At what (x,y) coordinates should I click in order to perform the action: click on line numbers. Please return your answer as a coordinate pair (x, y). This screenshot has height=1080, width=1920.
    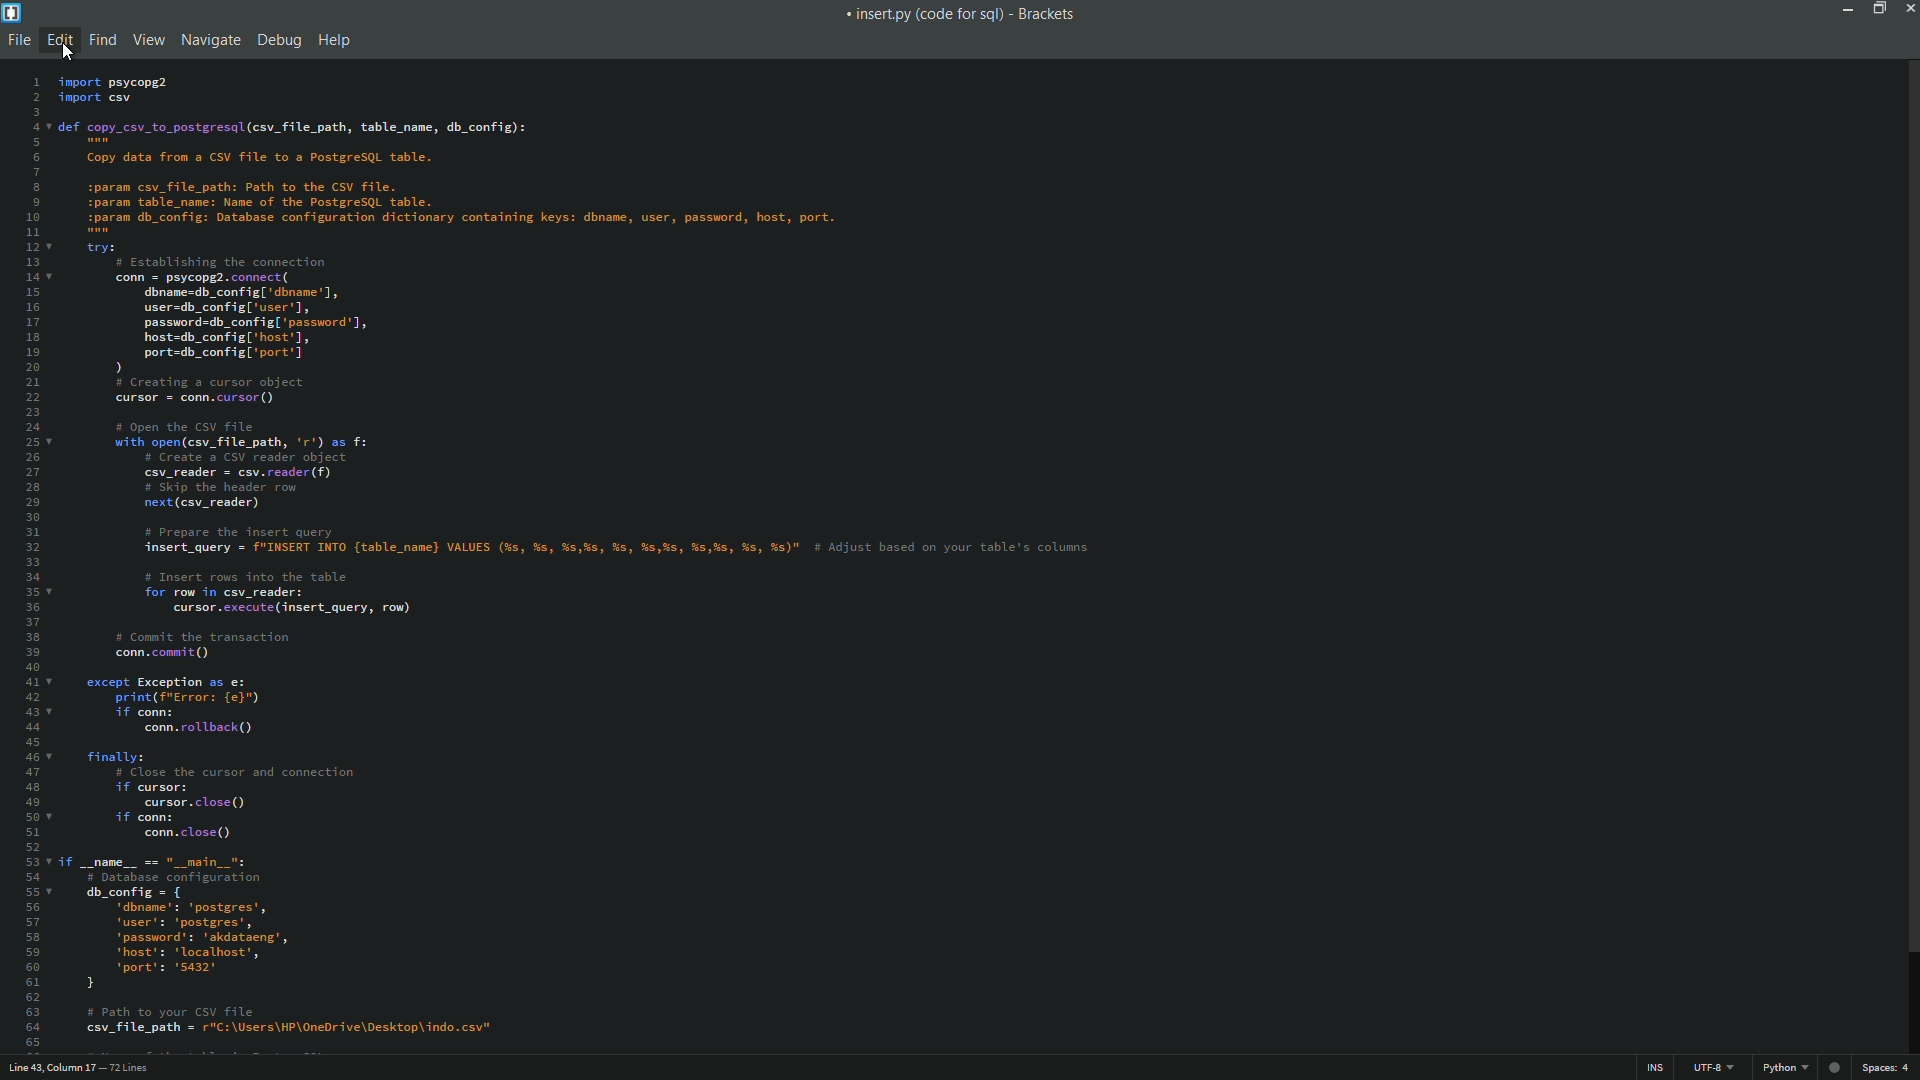
    Looking at the image, I should click on (22, 561).